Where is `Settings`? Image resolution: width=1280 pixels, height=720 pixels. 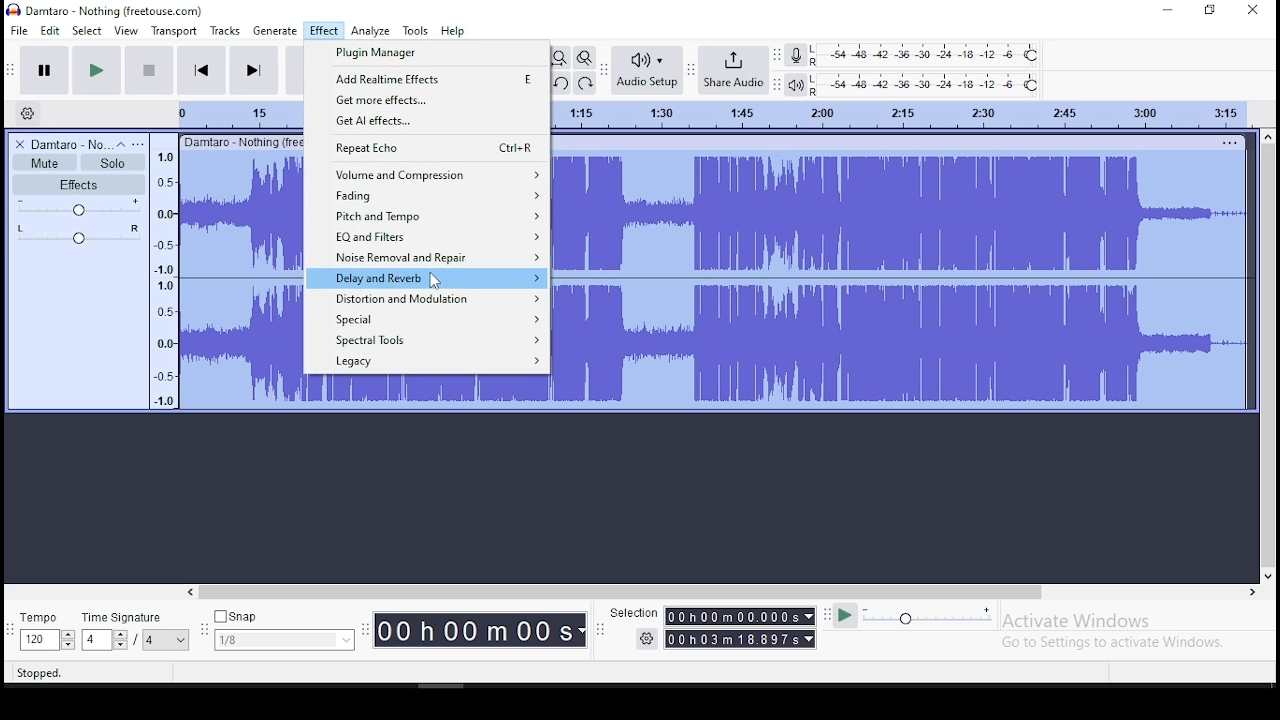 Settings is located at coordinates (646, 639).